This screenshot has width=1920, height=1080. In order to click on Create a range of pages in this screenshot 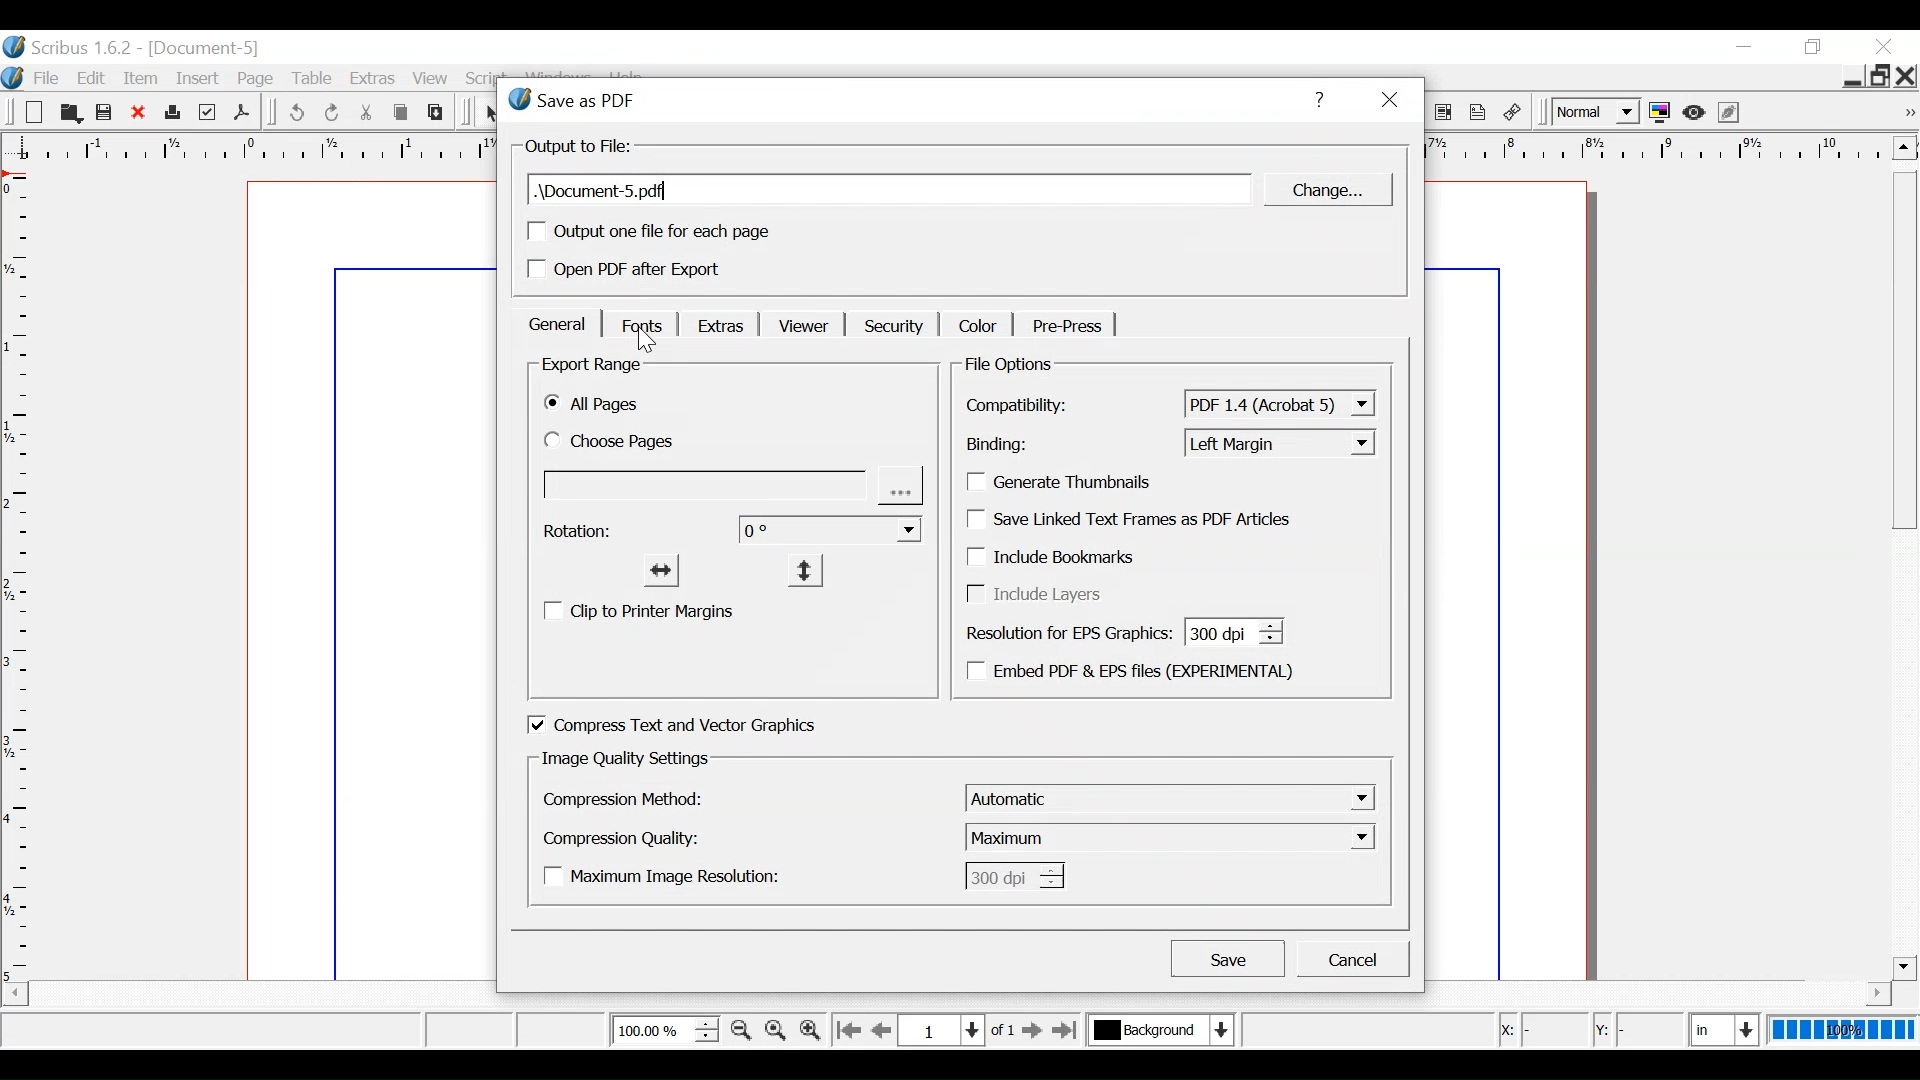, I will do `click(734, 488)`.